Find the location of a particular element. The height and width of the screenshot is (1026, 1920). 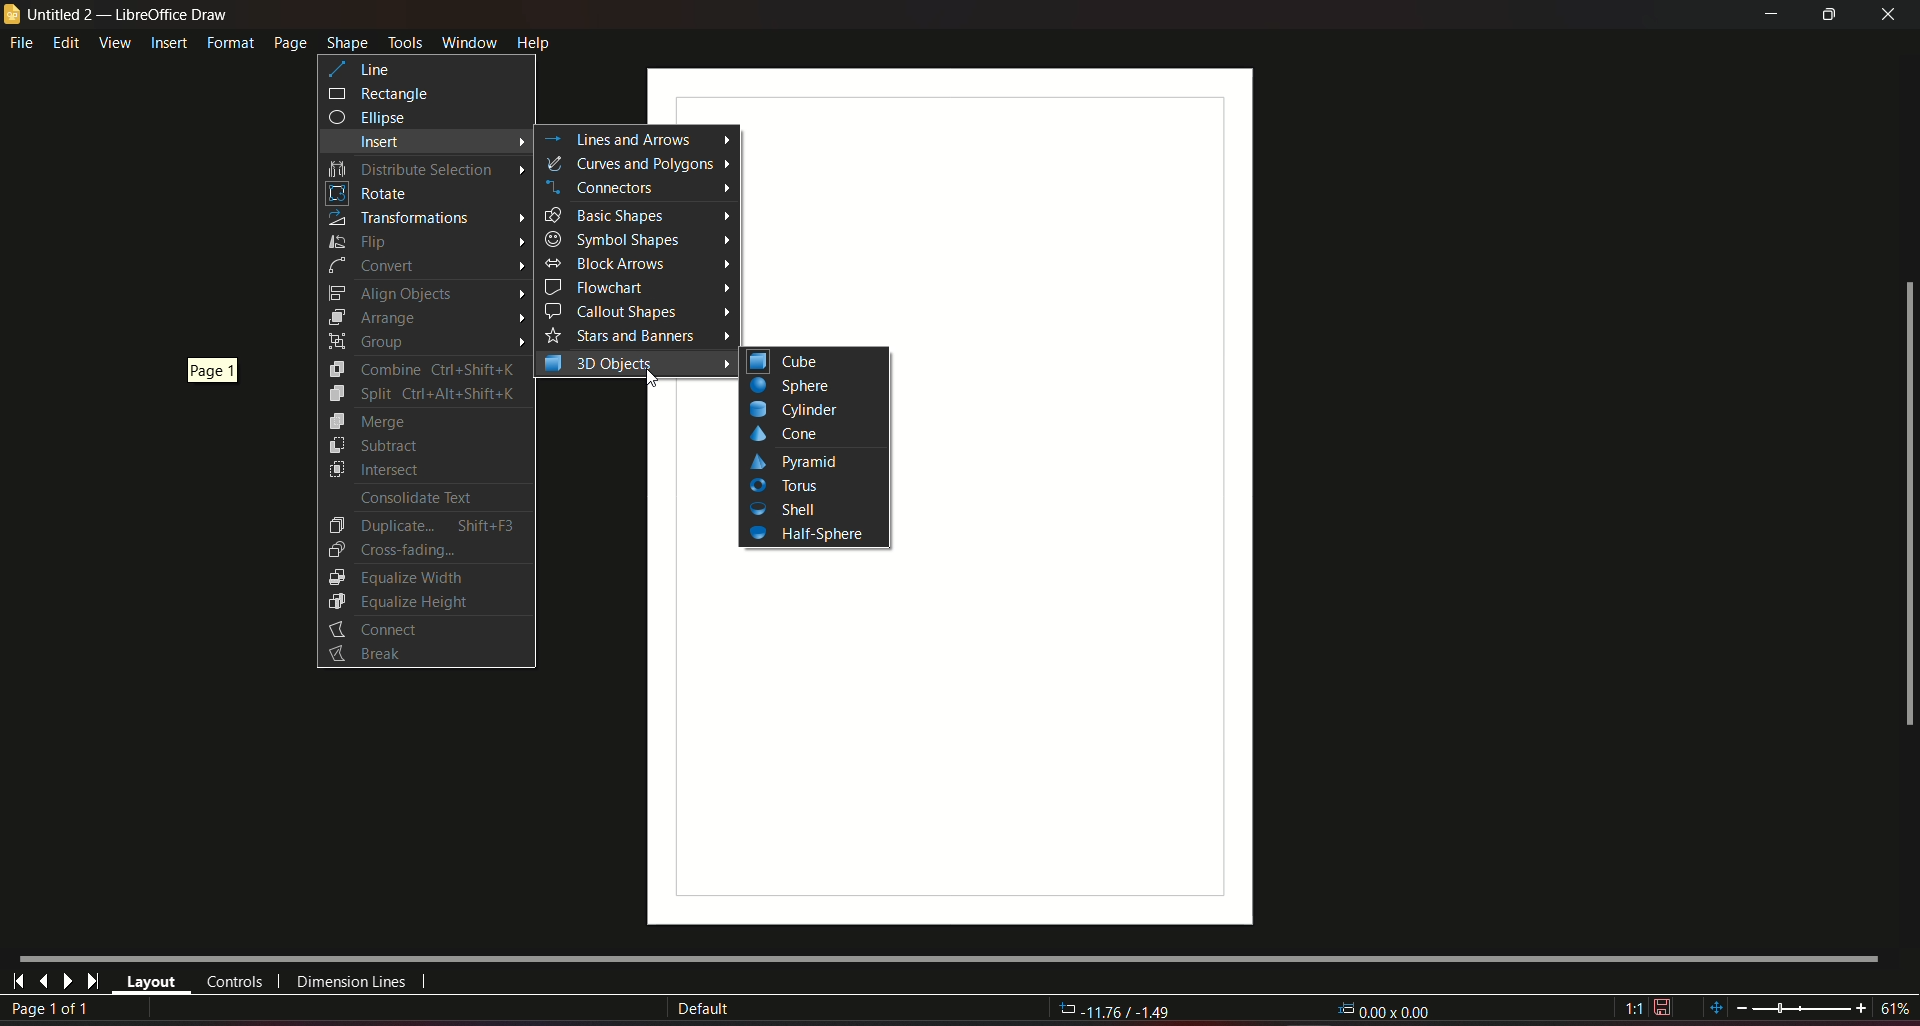

Default is located at coordinates (703, 1009).